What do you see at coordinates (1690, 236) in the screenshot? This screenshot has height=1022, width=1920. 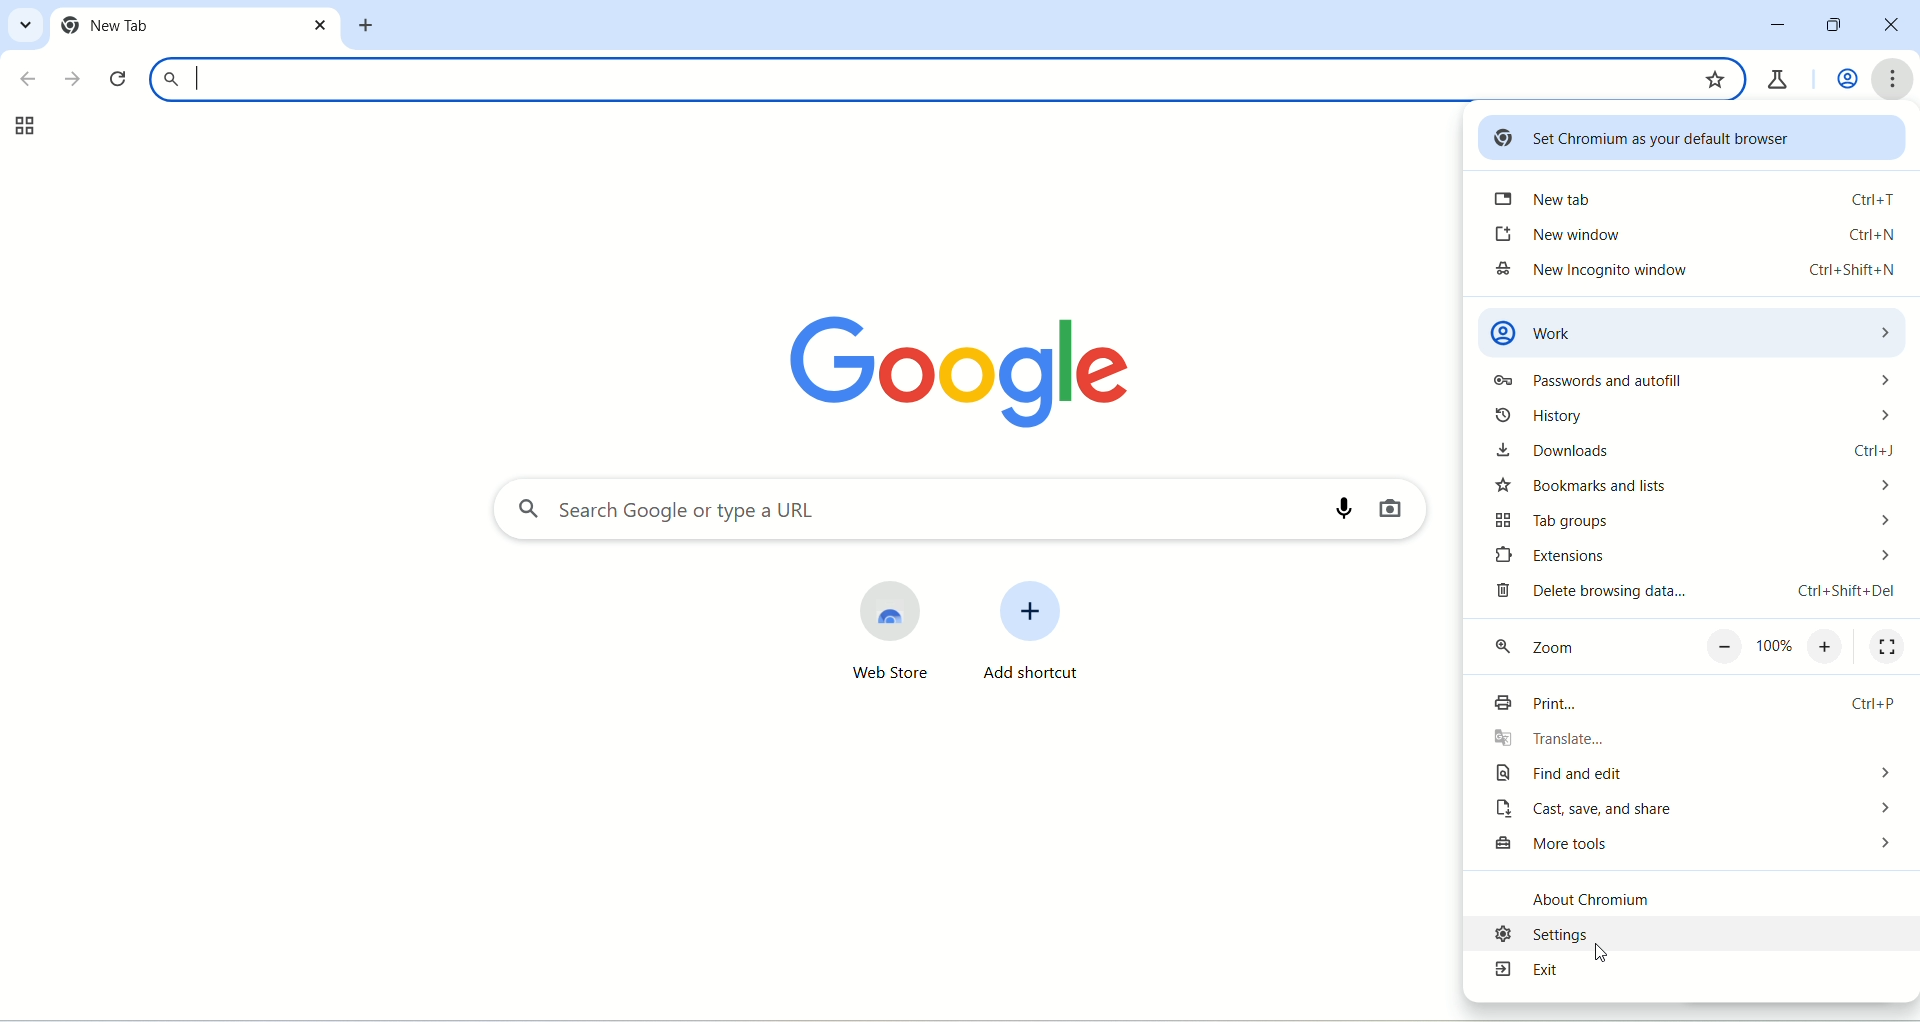 I see `new window ctrl+n` at bounding box center [1690, 236].